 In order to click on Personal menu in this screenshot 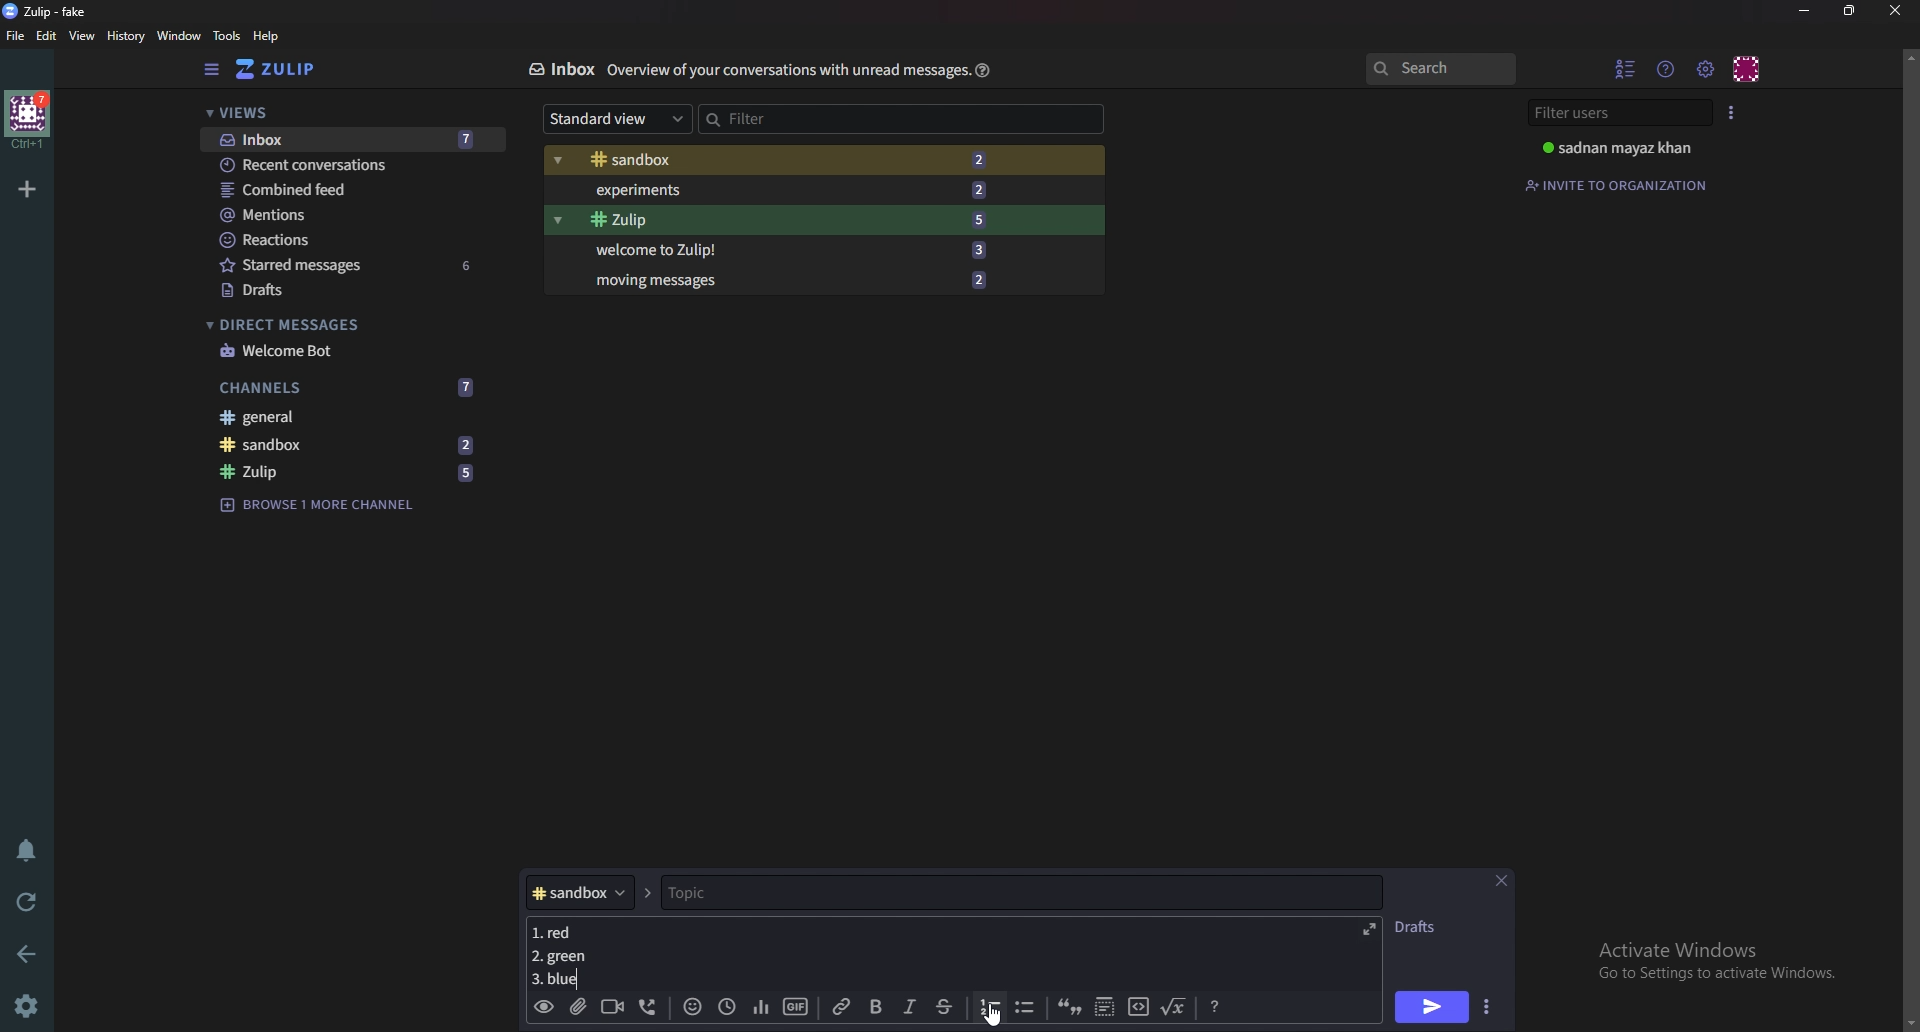, I will do `click(1748, 67)`.